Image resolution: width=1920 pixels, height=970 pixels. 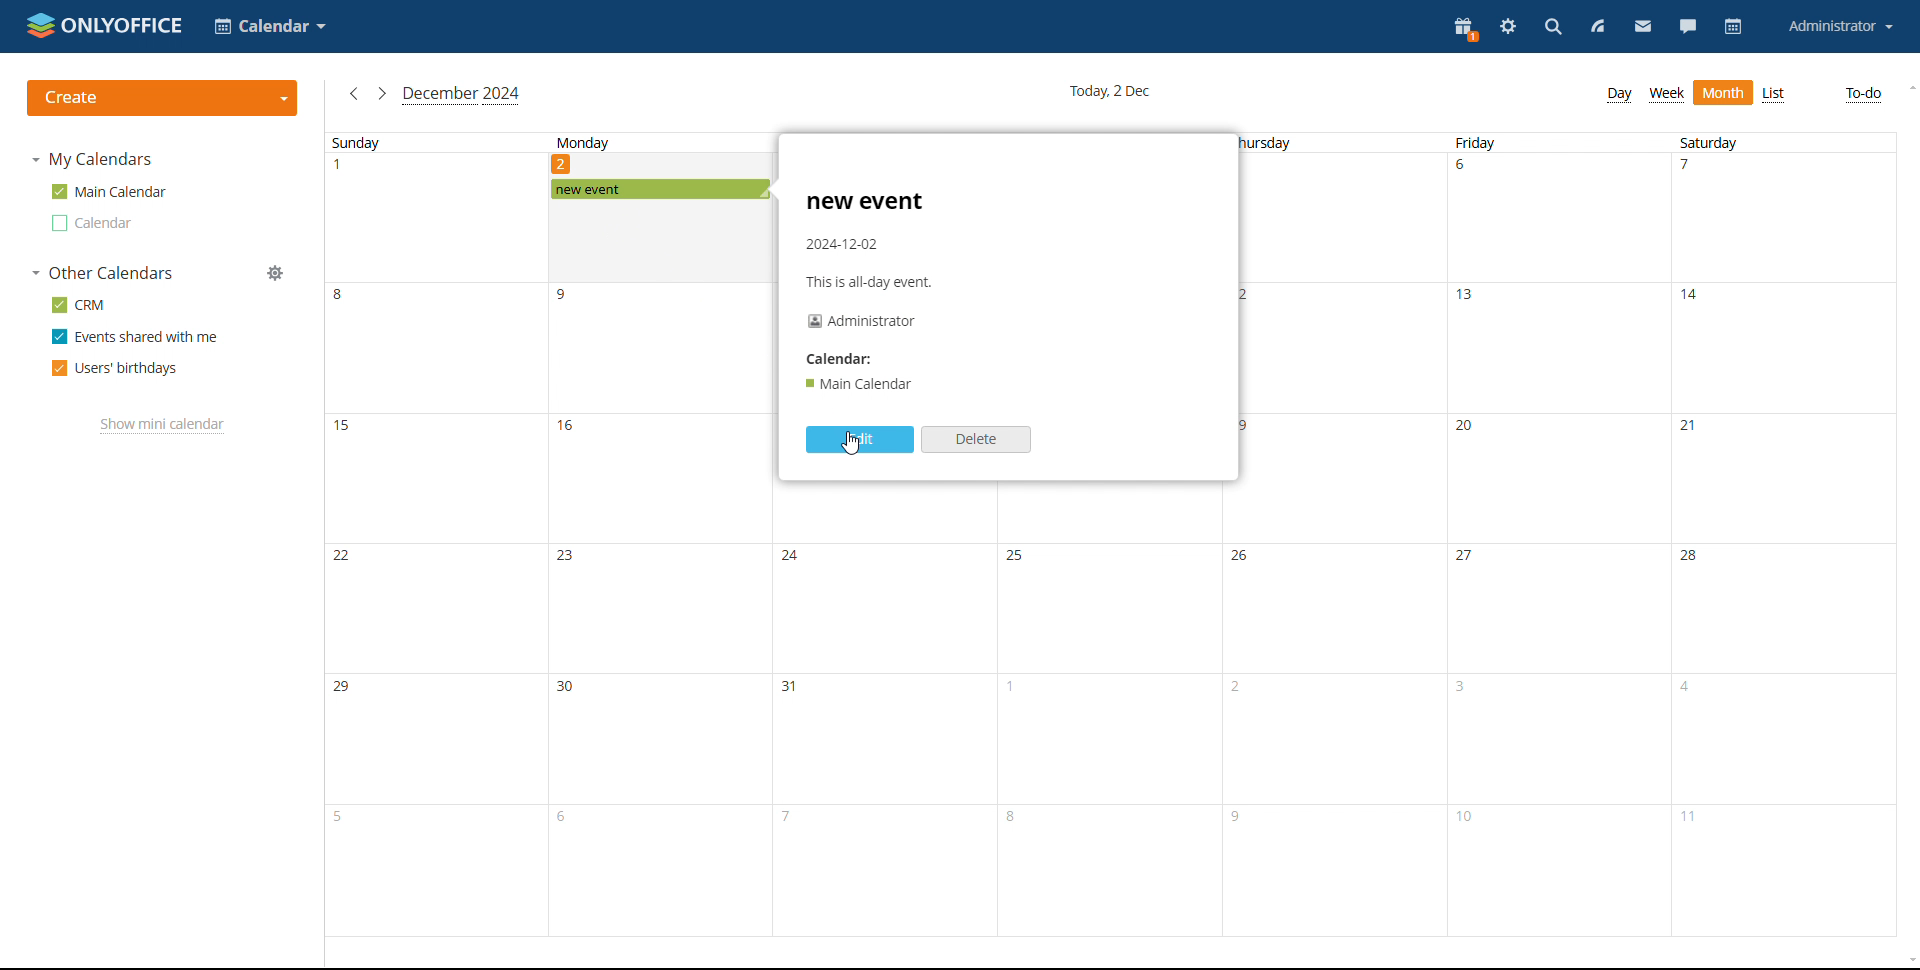 What do you see at coordinates (1733, 26) in the screenshot?
I see `calendar` at bounding box center [1733, 26].